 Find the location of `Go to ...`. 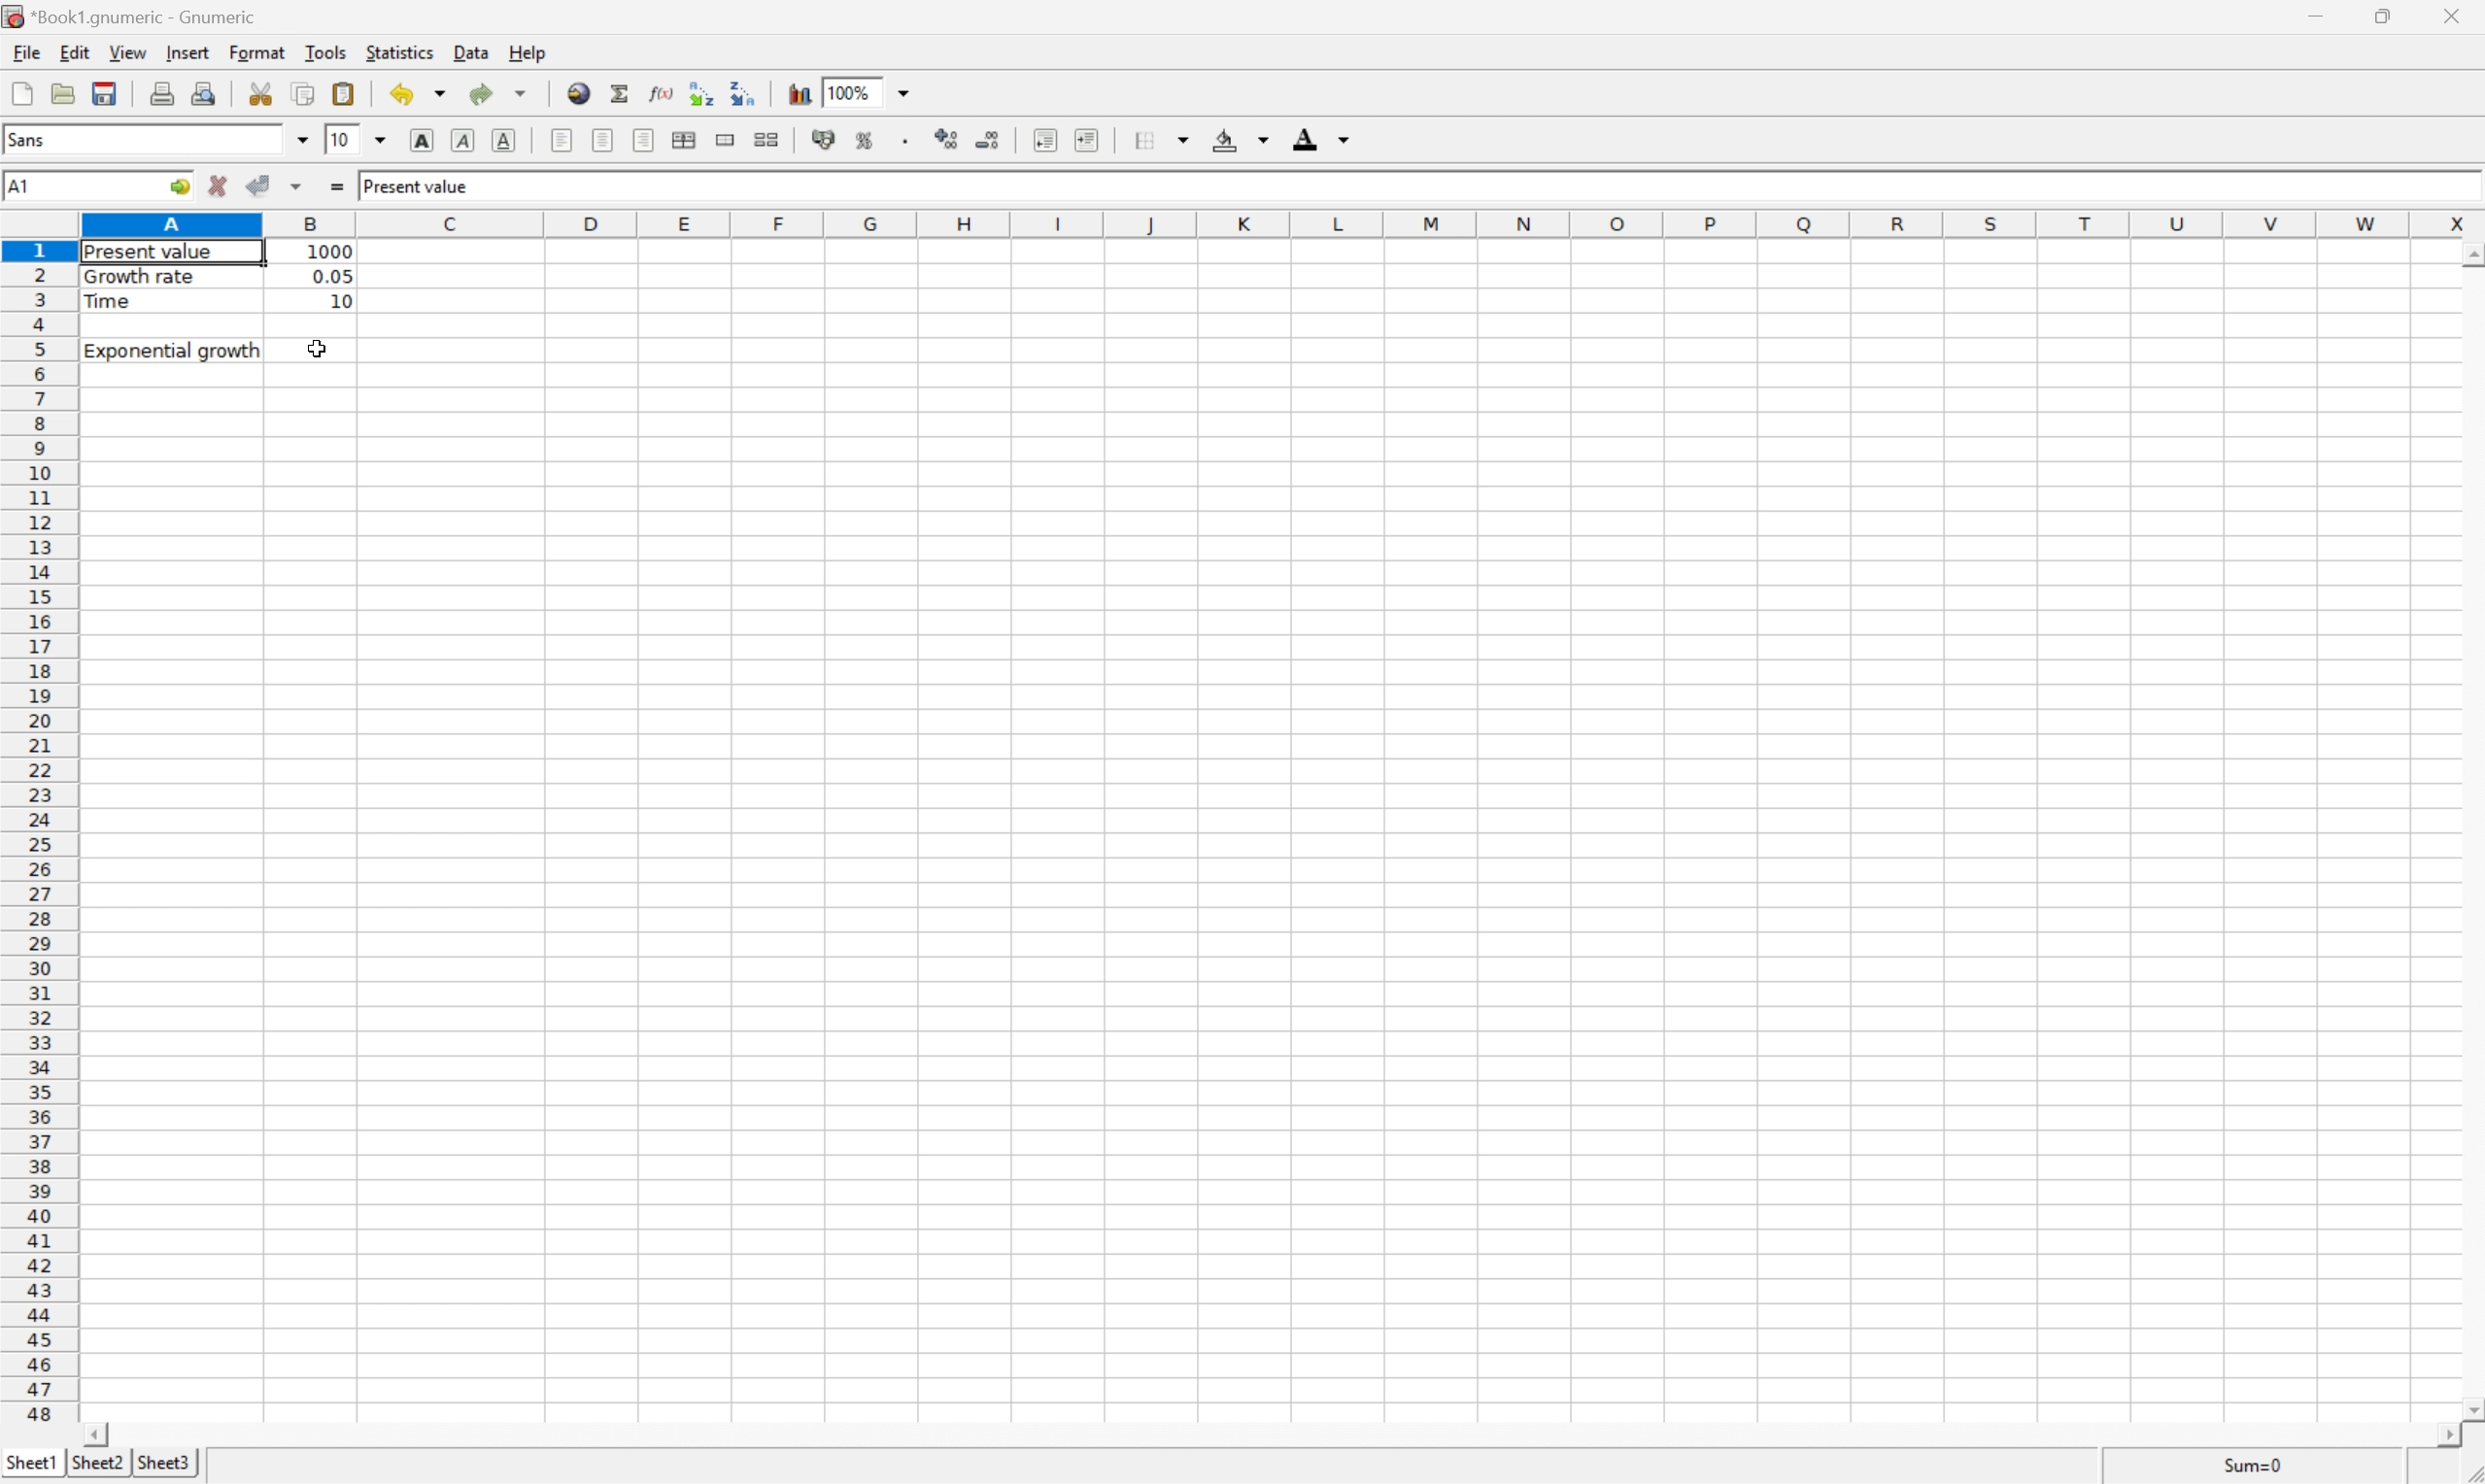

Go to ... is located at coordinates (179, 186).